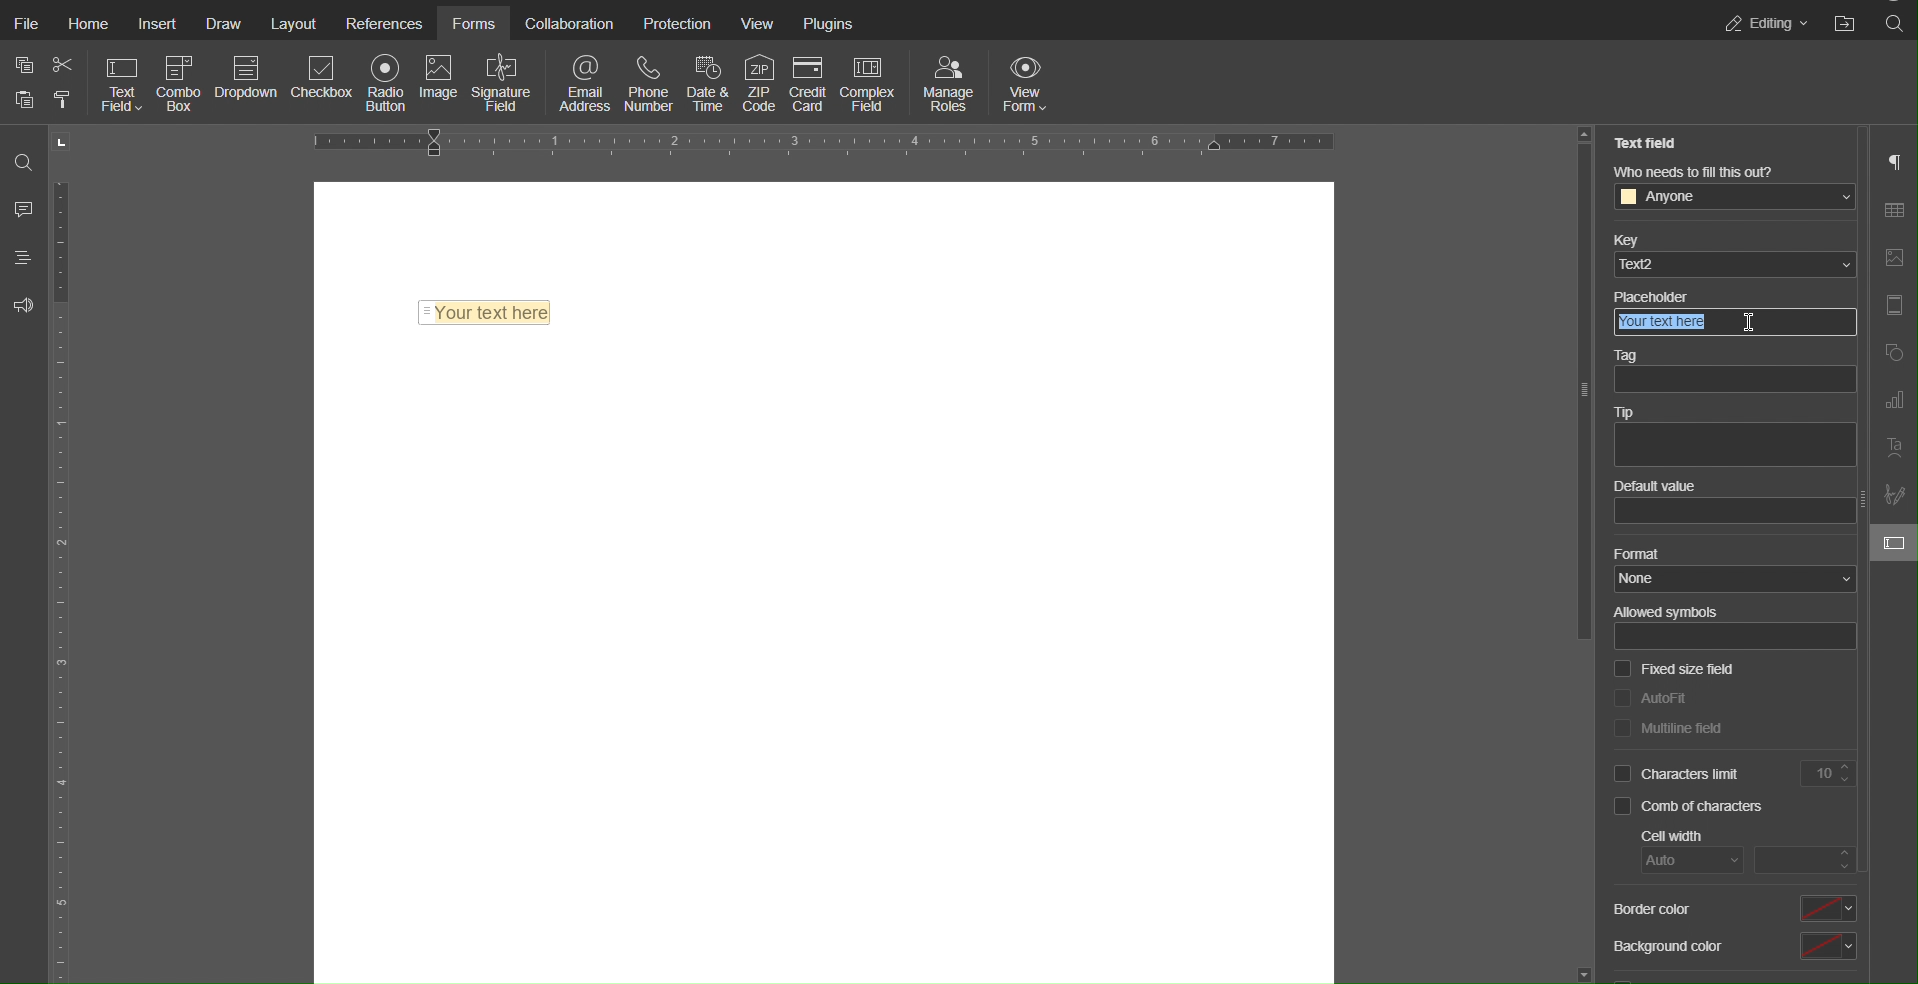 This screenshot has width=1918, height=984. Describe the element at coordinates (1734, 435) in the screenshot. I see `Tip` at that location.